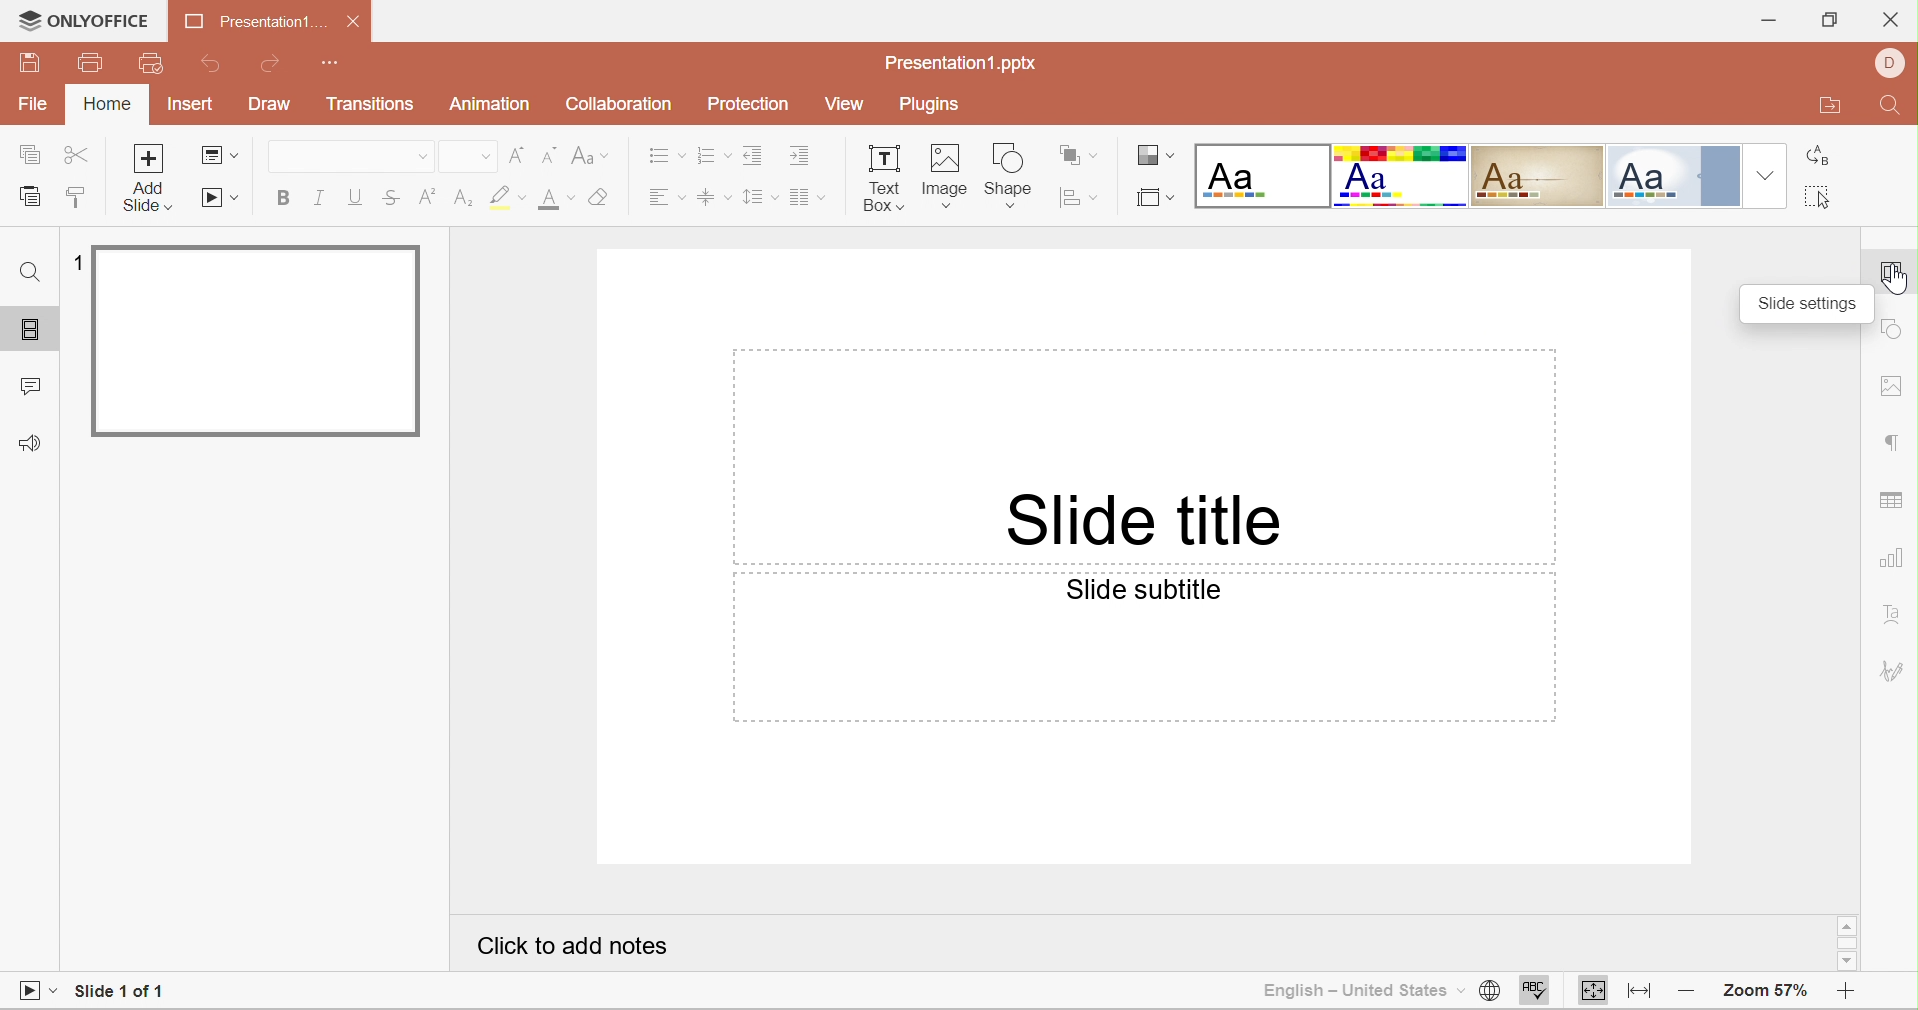 This screenshot has height=1010, width=1918. What do you see at coordinates (273, 105) in the screenshot?
I see `Draw` at bounding box center [273, 105].